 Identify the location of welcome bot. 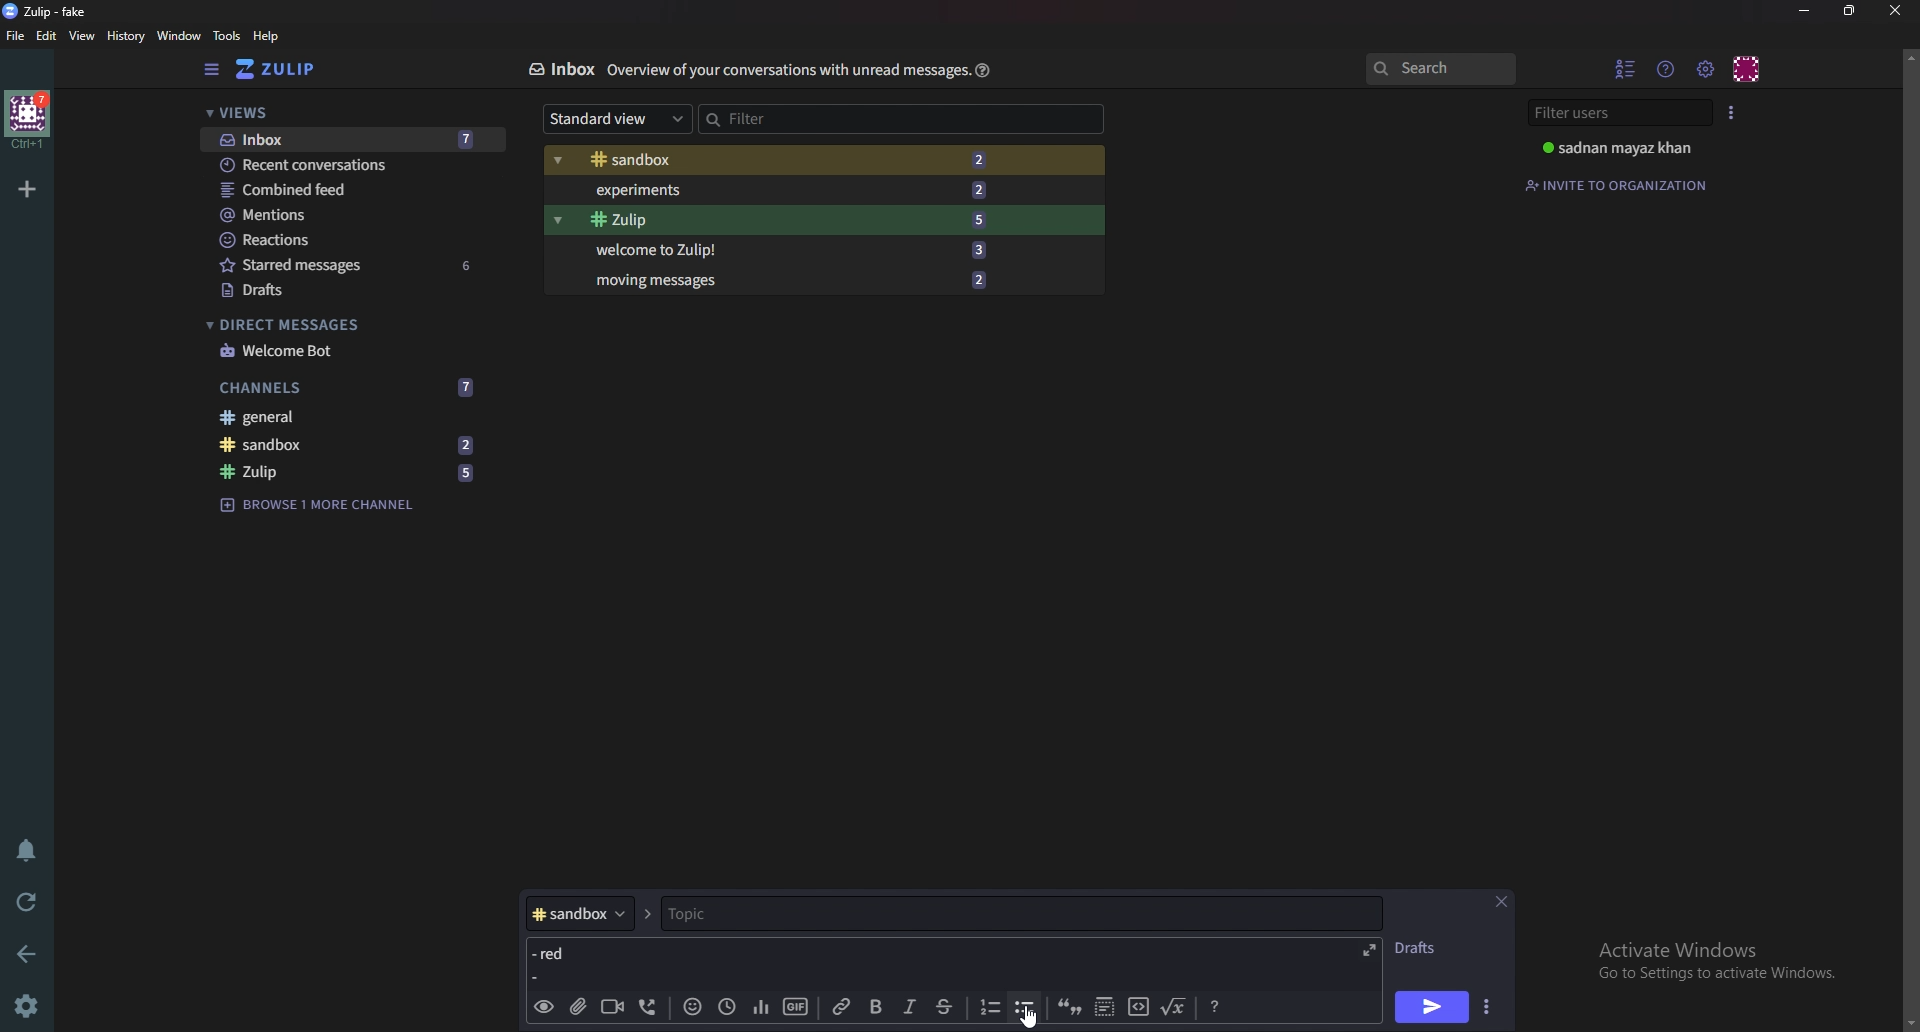
(347, 351).